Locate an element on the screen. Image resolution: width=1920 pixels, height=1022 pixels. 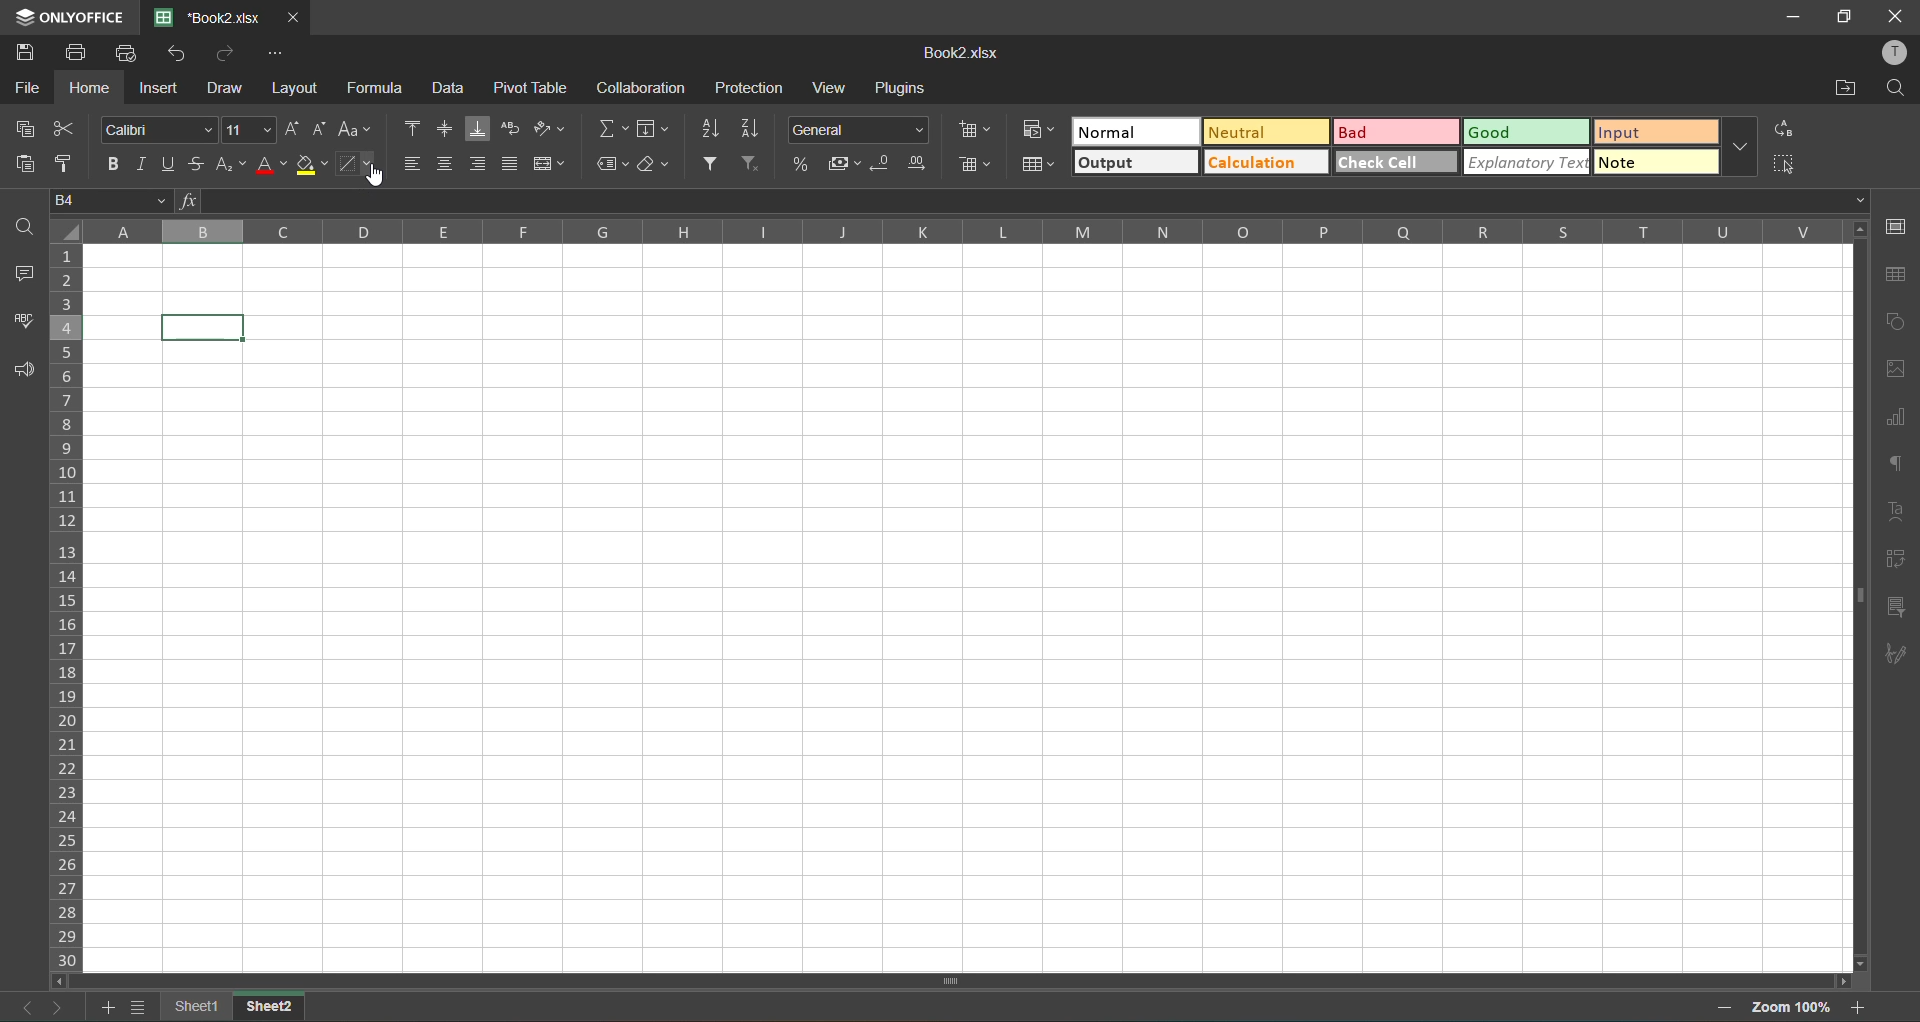
formula bar is located at coordinates (1020, 200).